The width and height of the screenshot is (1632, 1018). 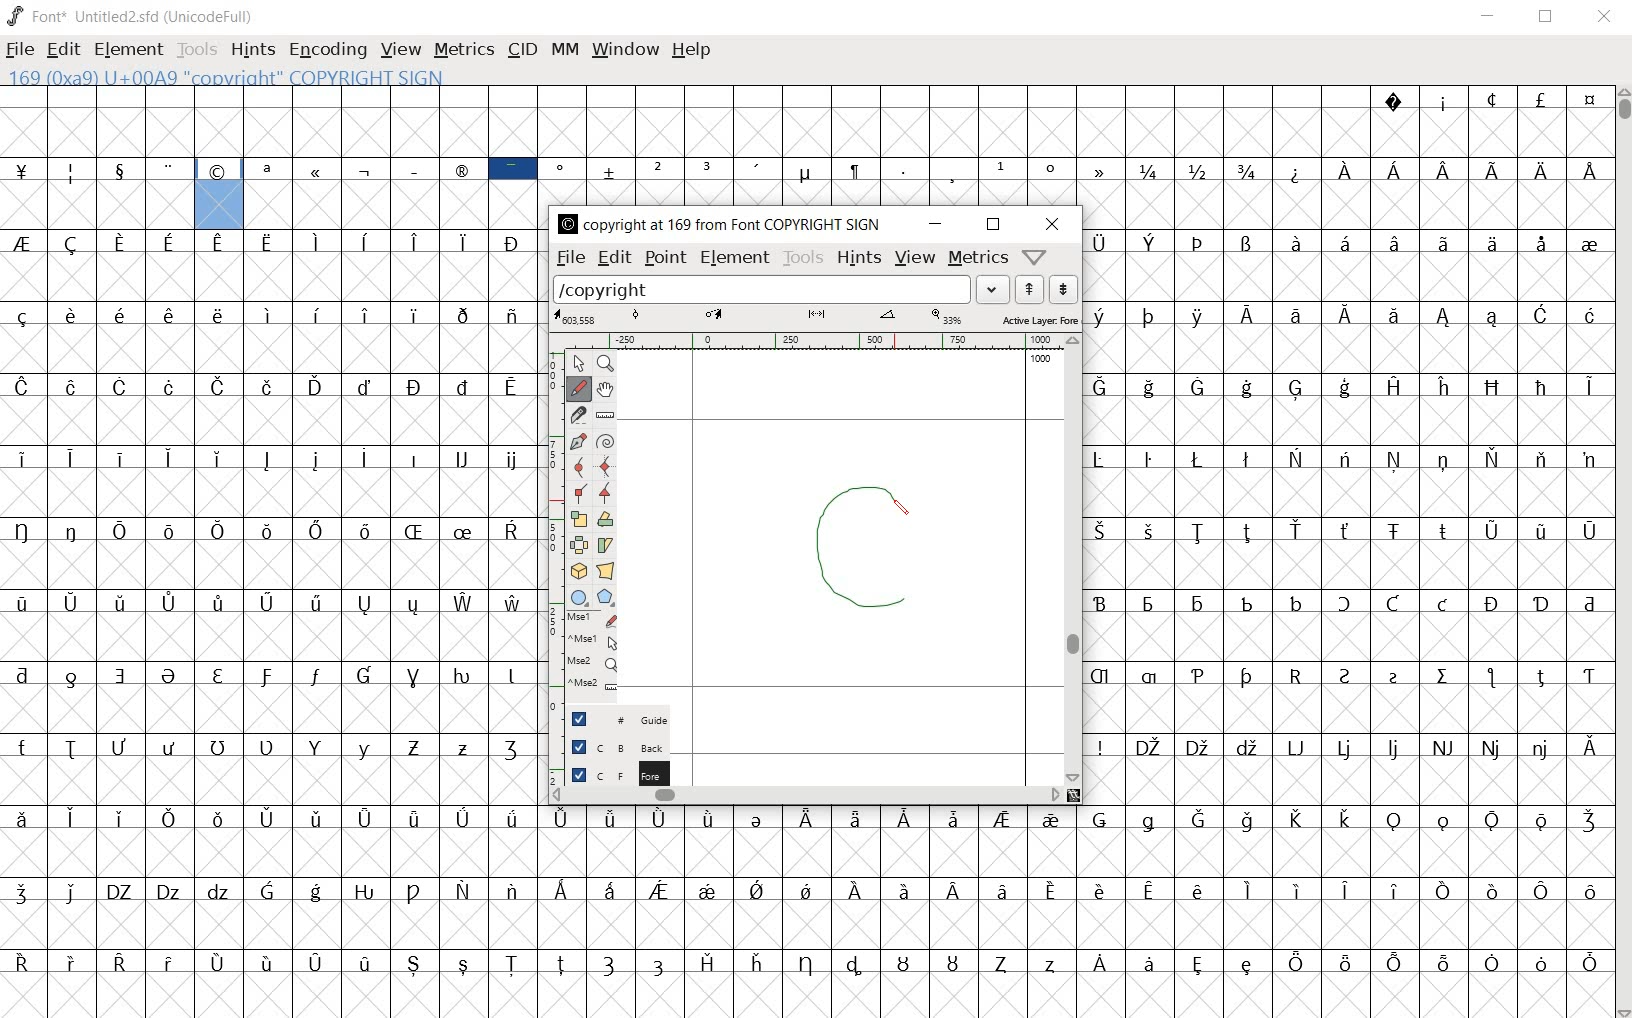 I want to click on view, so click(x=916, y=260).